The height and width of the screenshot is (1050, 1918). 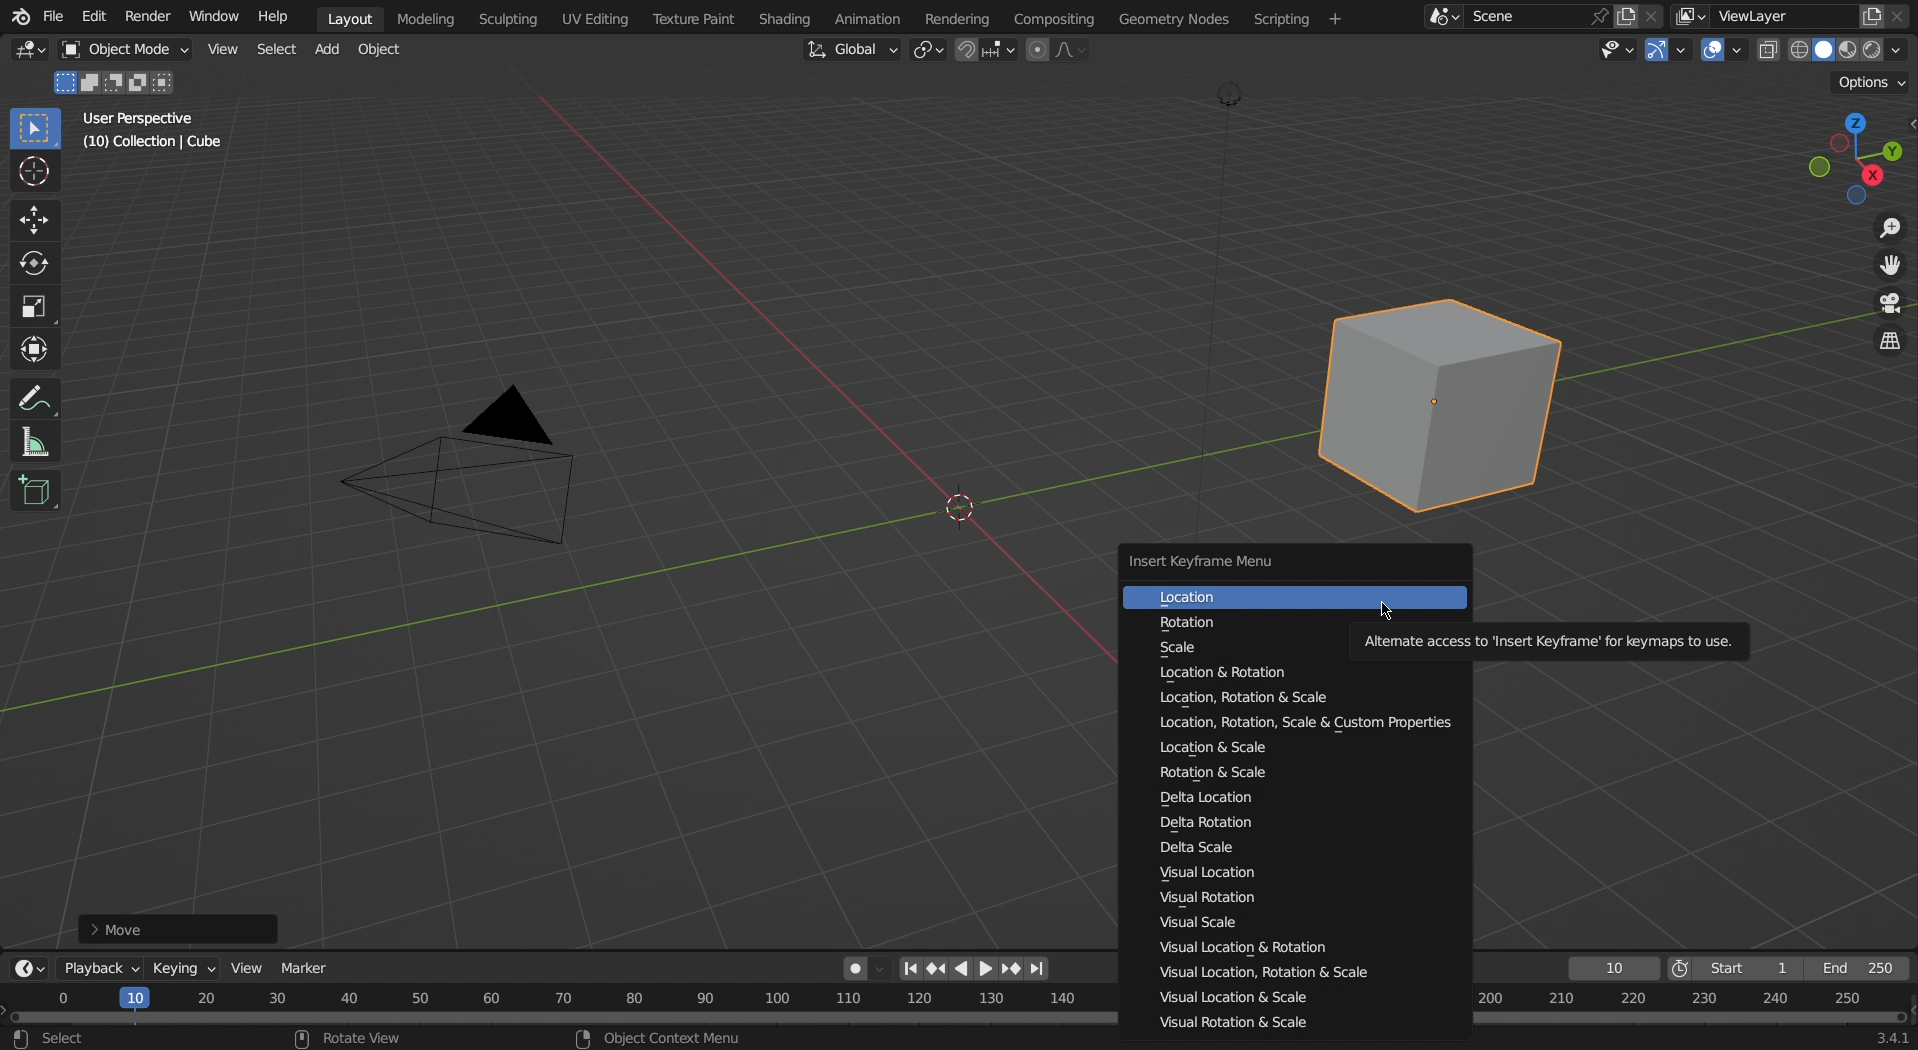 I want to click on Modeling, so click(x=431, y=16).